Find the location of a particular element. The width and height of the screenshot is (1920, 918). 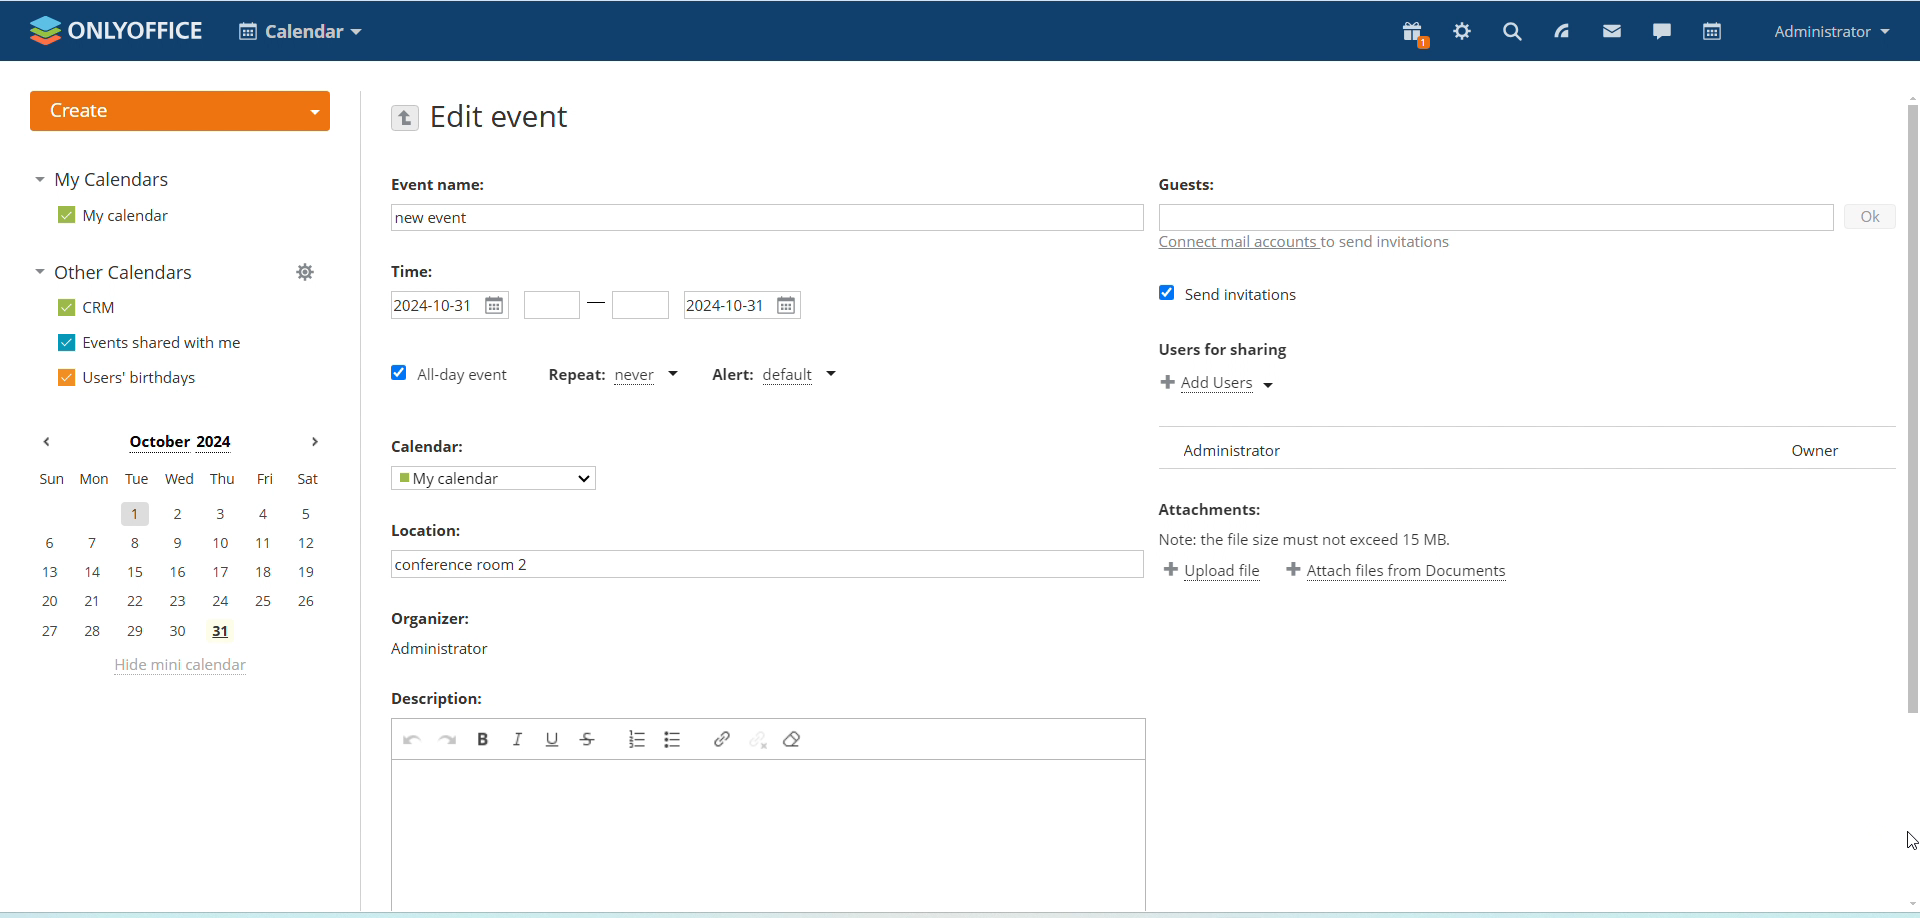

scrollbar is located at coordinates (1911, 411).